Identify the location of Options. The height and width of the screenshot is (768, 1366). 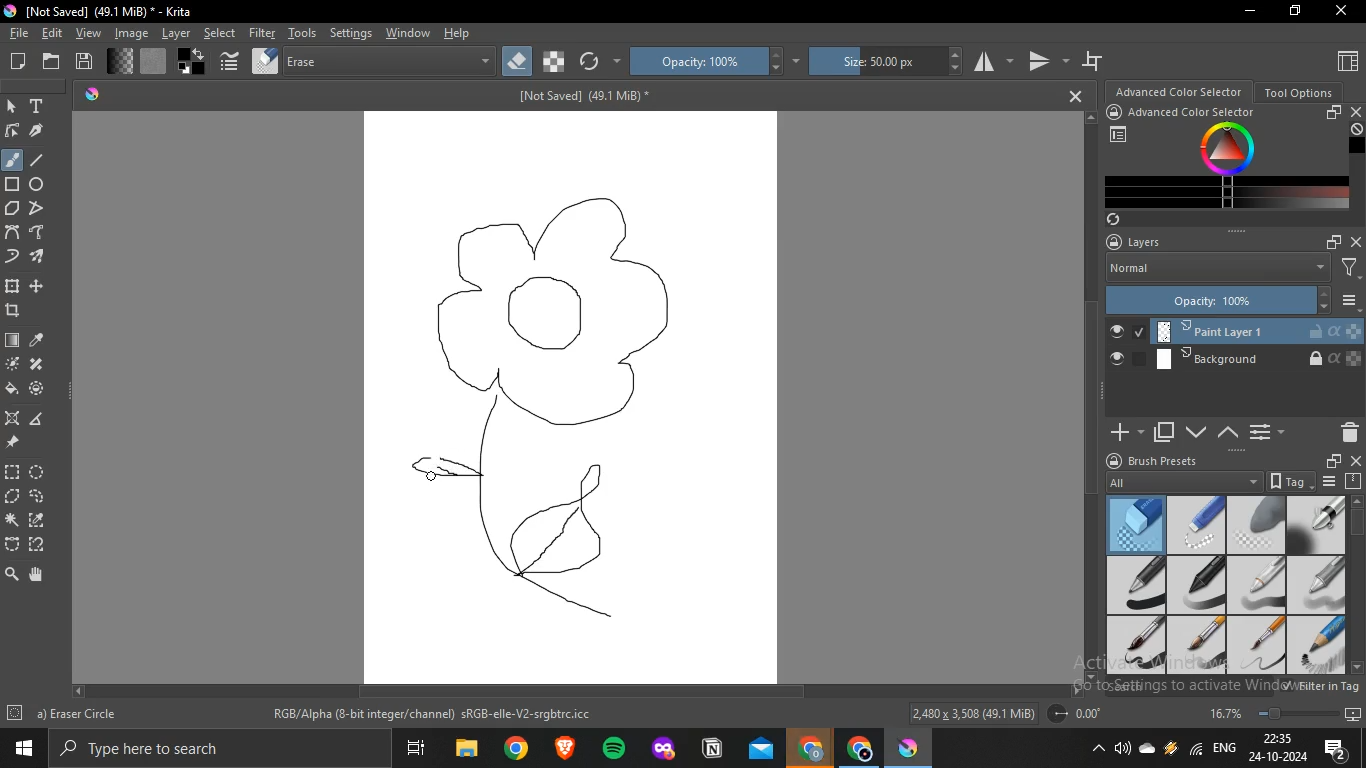
(1351, 301).